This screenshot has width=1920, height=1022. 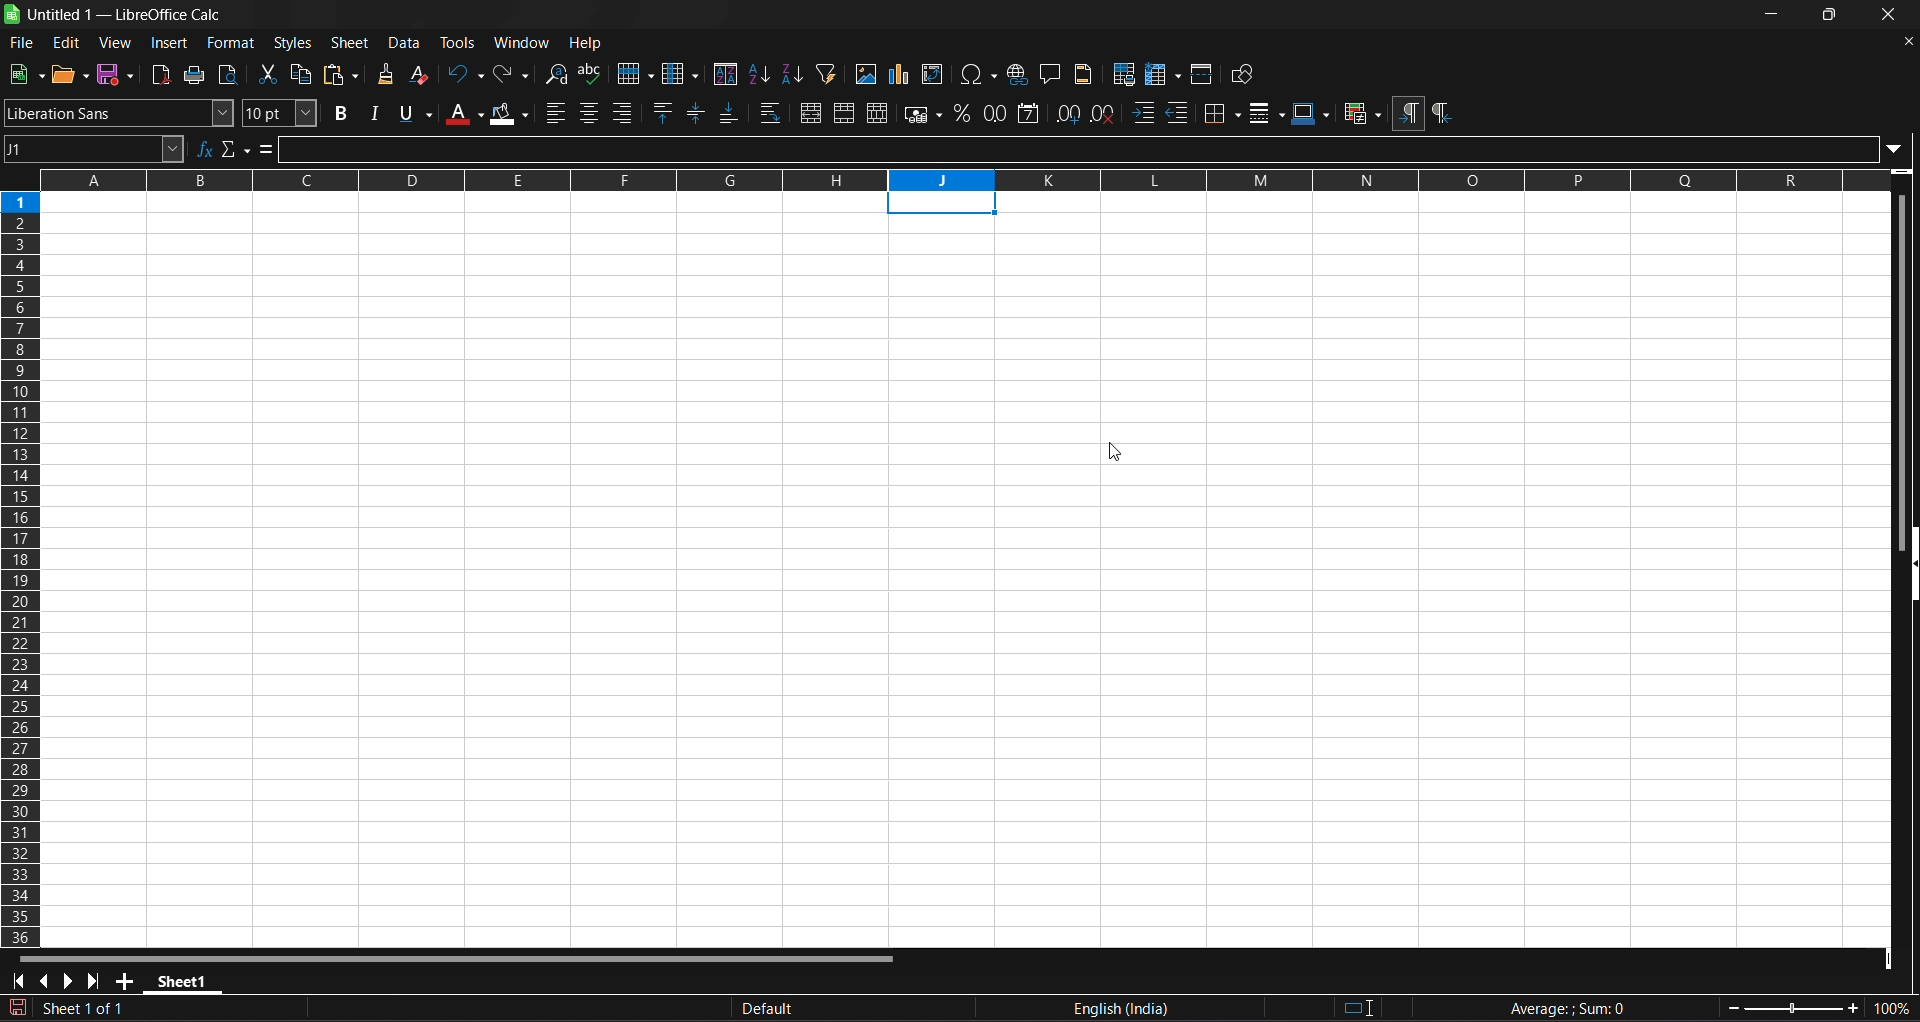 I want to click on rows, so click(x=970, y=180).